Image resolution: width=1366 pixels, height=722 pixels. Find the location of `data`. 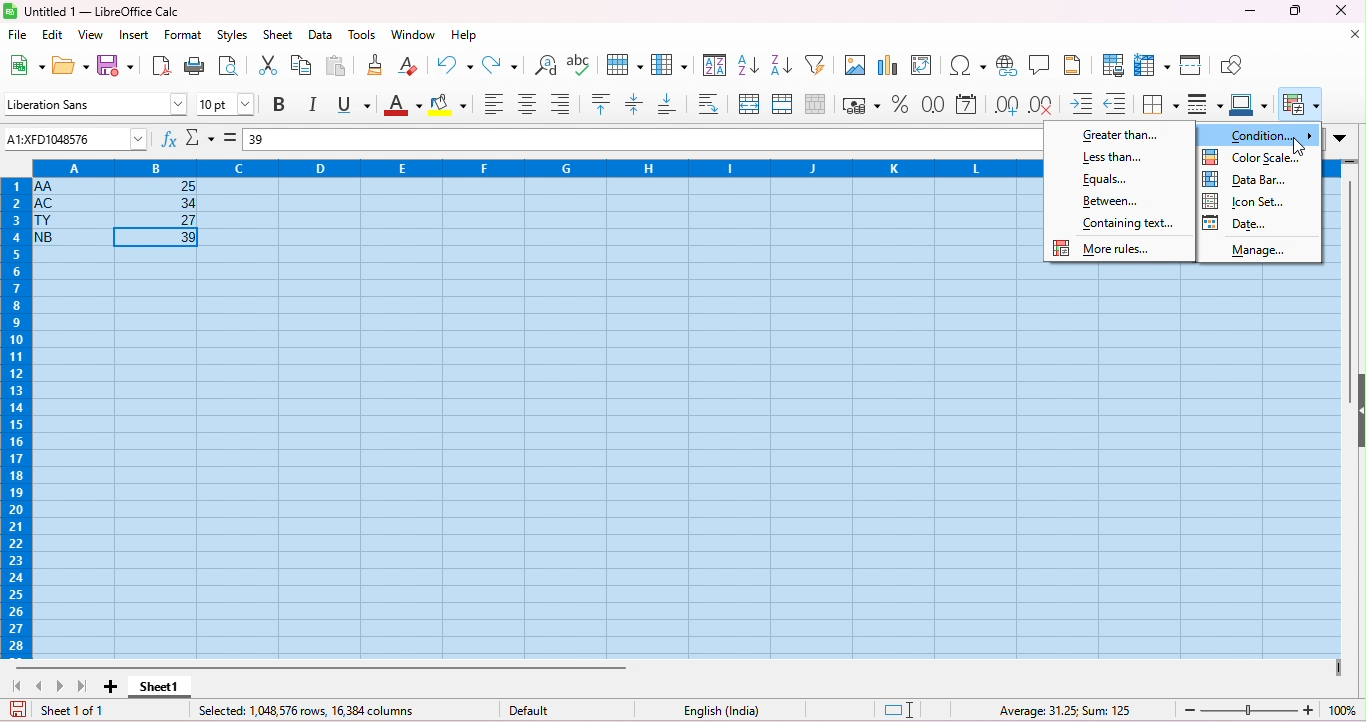

data is located at coordinates (320, 36).